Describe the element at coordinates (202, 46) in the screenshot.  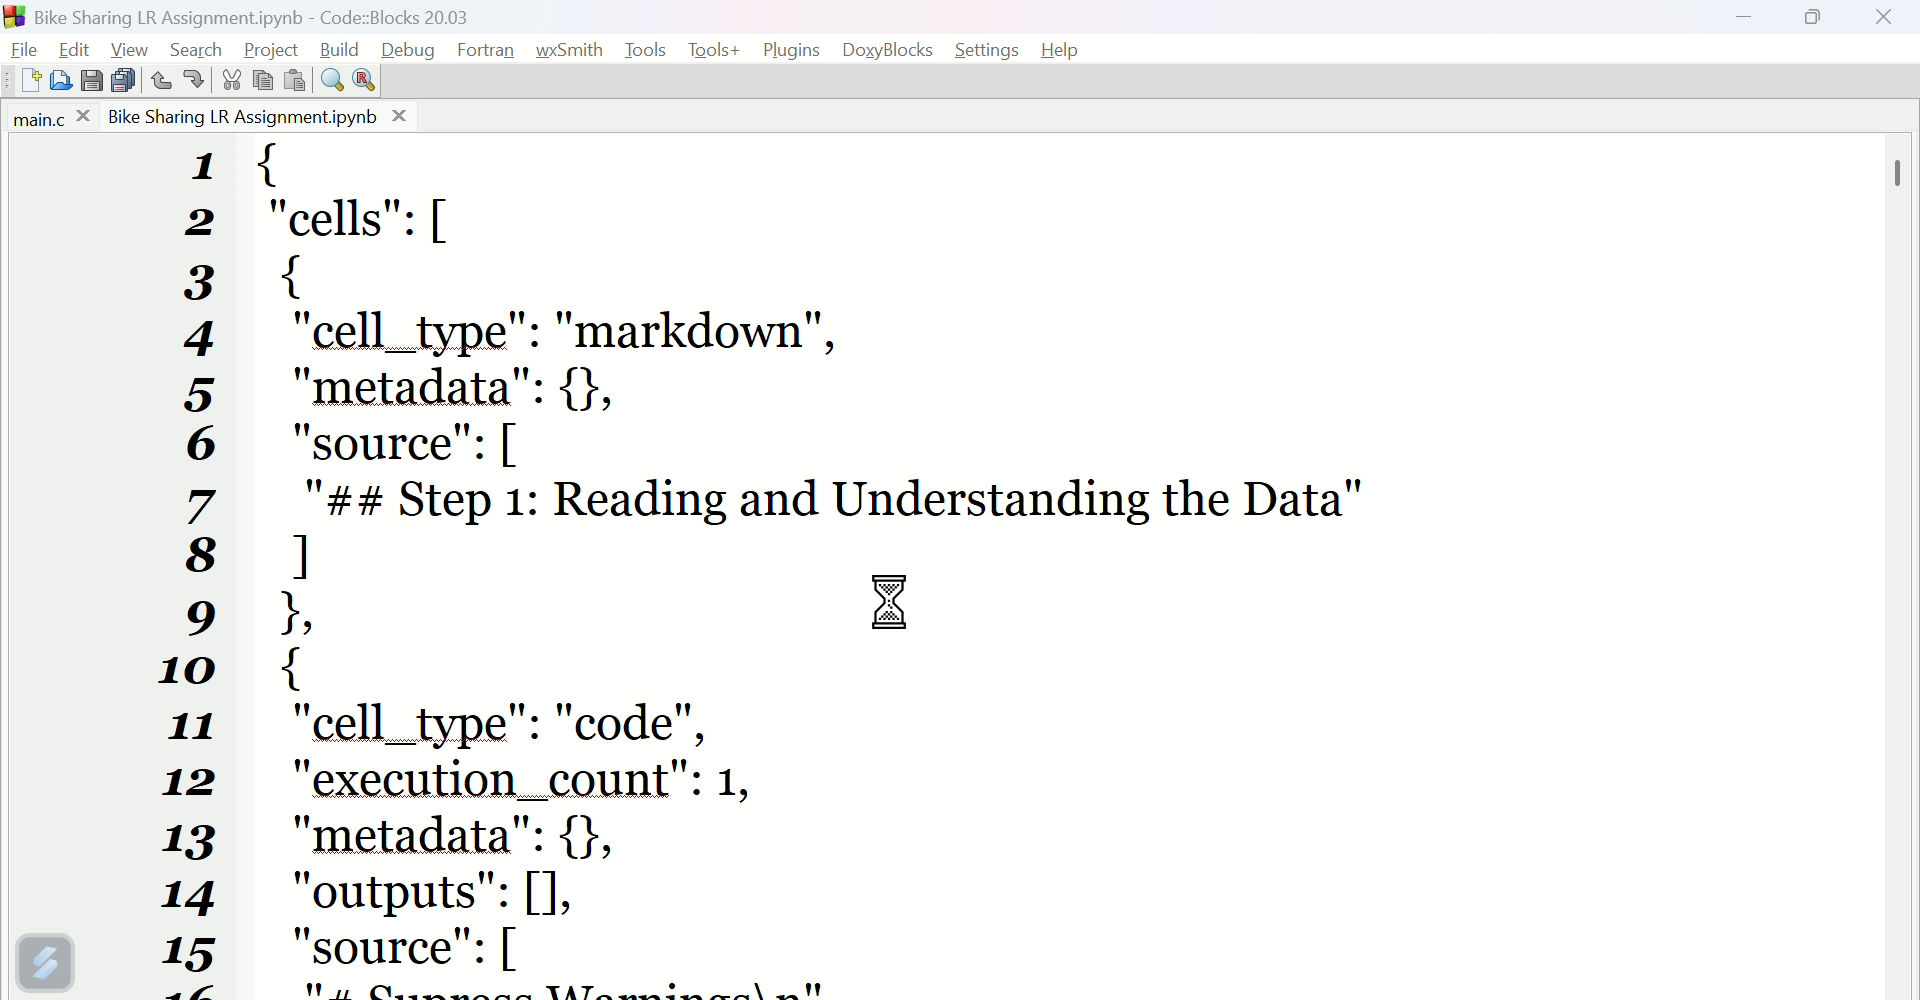
I see `Search` at that location.